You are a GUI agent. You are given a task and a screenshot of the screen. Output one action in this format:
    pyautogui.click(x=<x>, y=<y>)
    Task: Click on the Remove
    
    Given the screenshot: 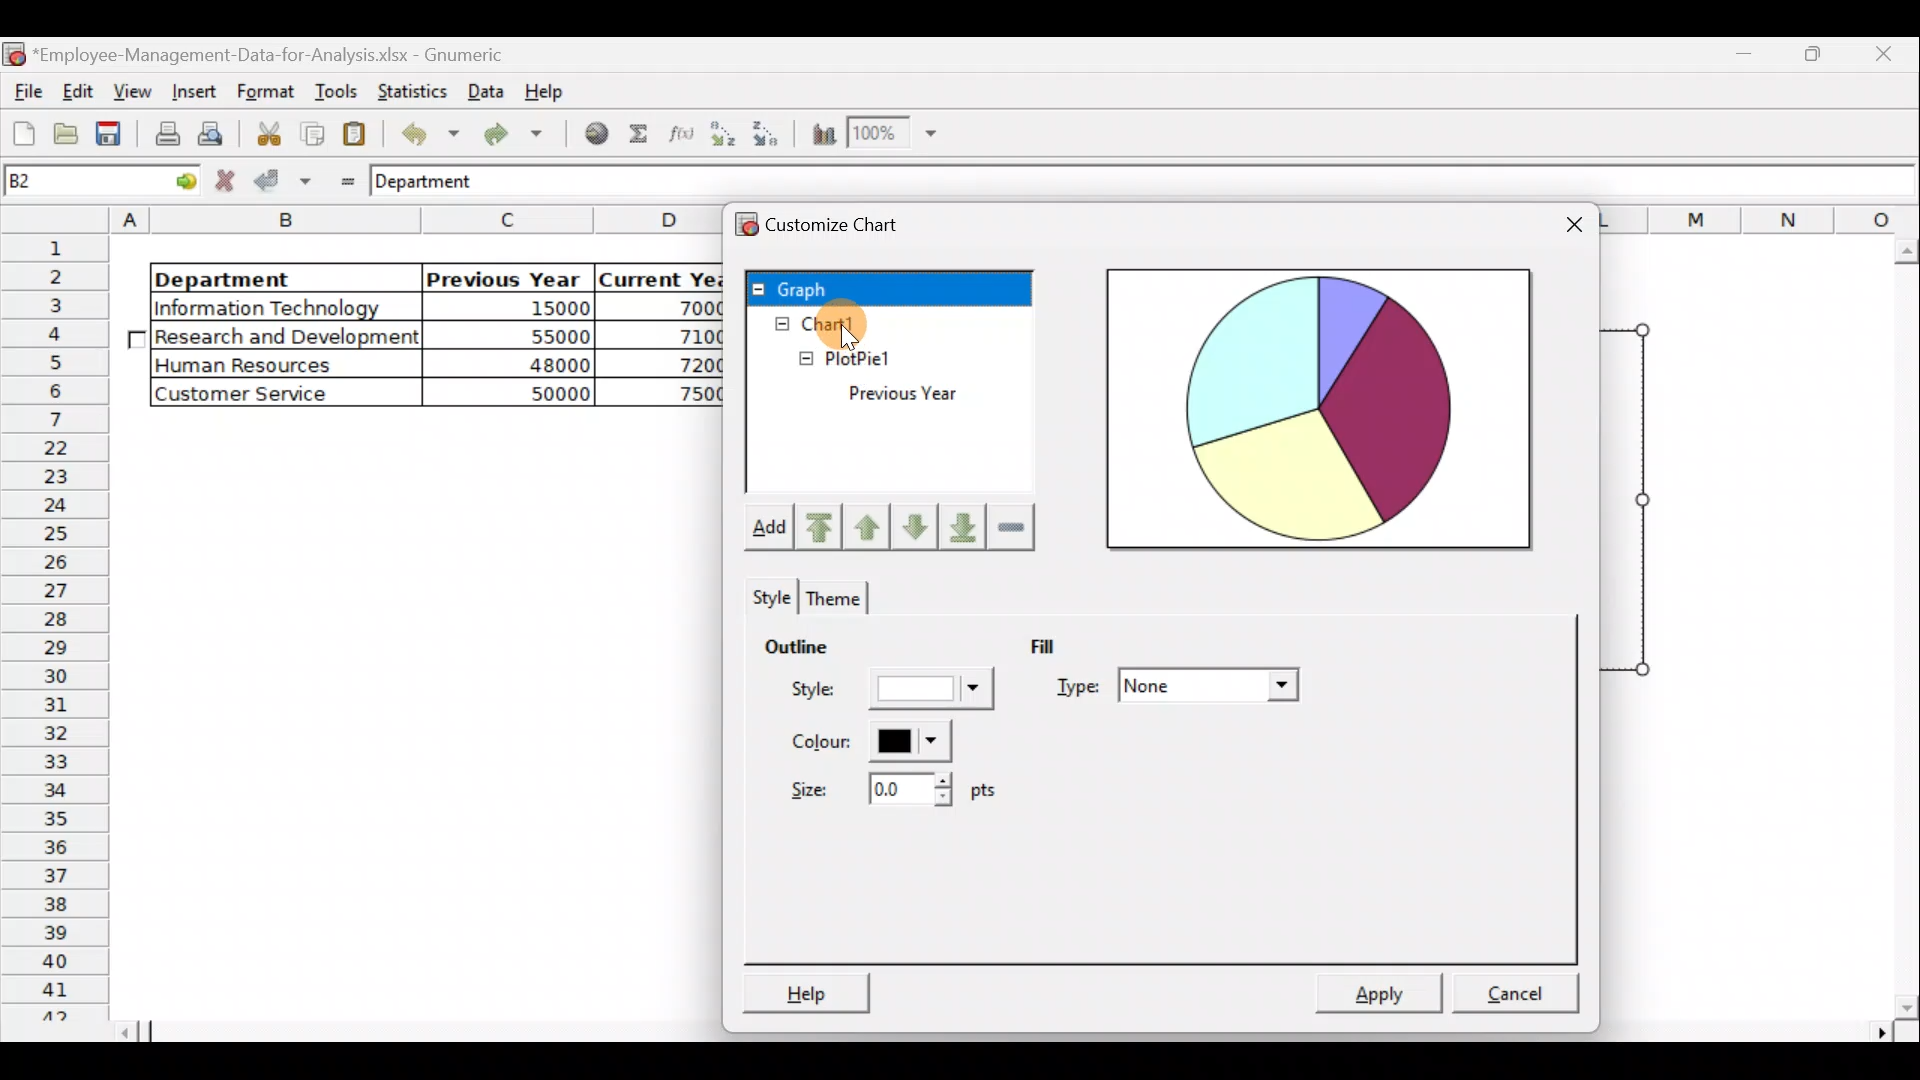 What is the action you would take?
    pyautogui.click(x=1010, y=528)
    